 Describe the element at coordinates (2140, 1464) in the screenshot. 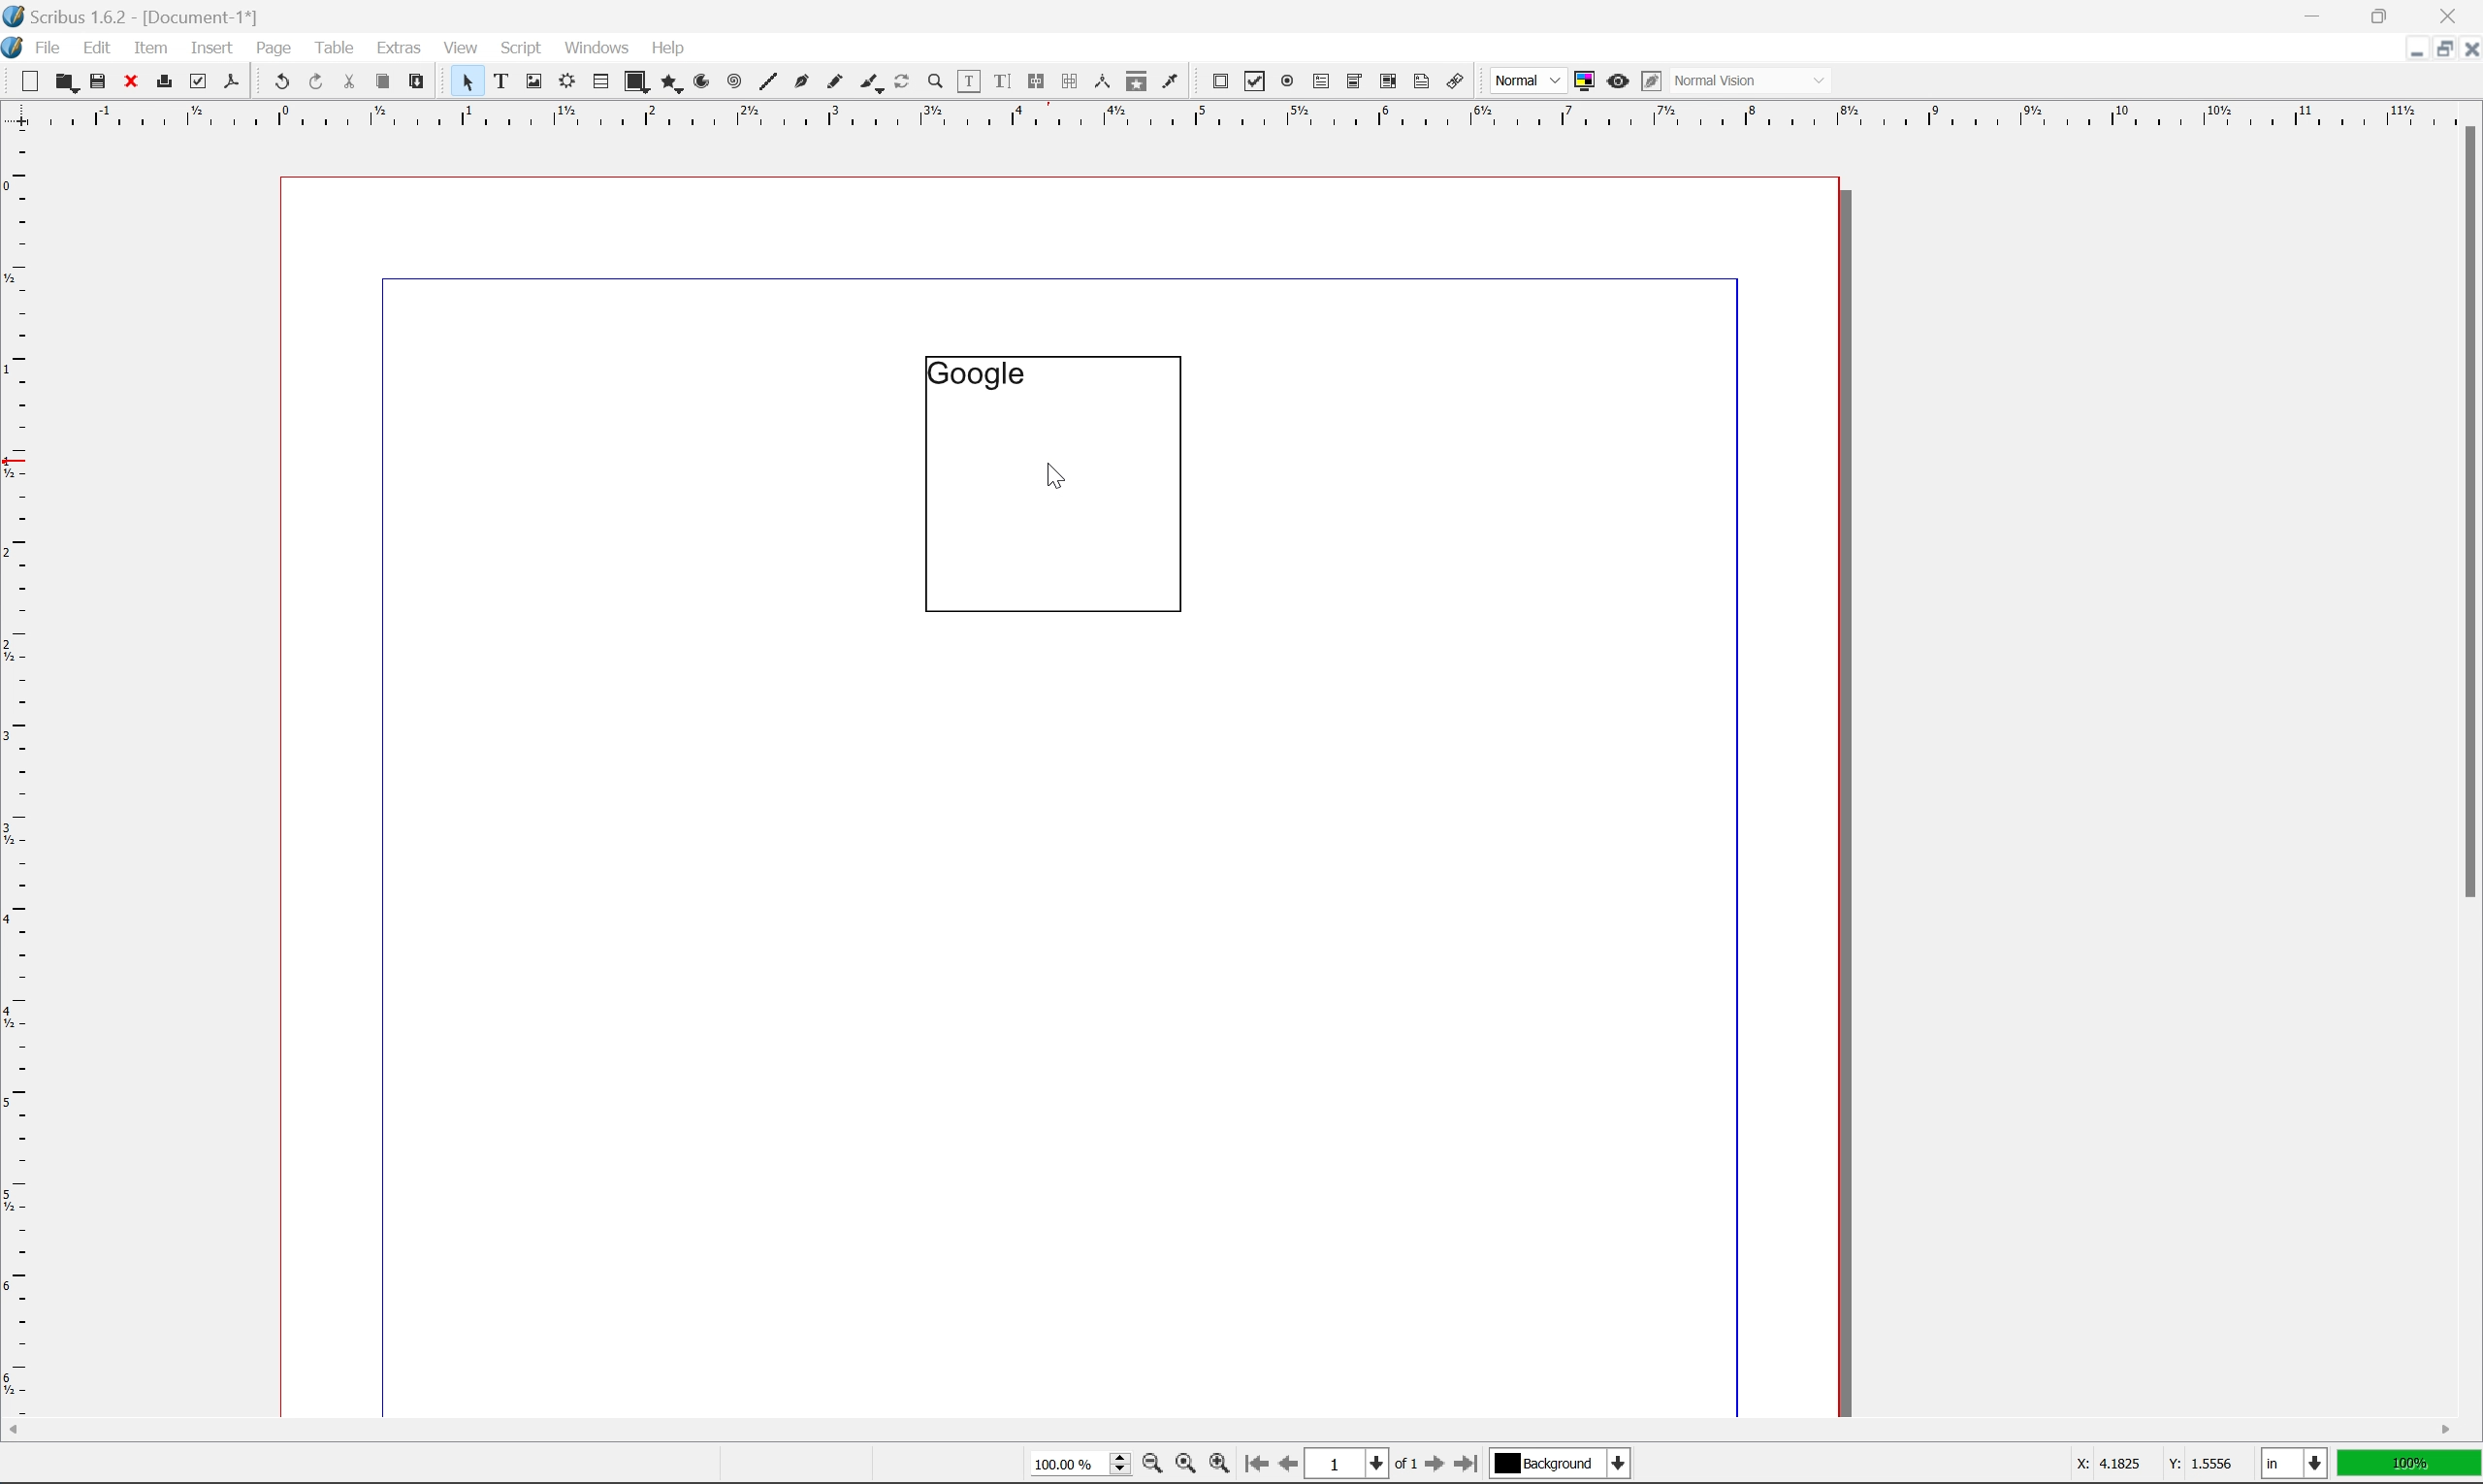

I see `coordinates` at that location.